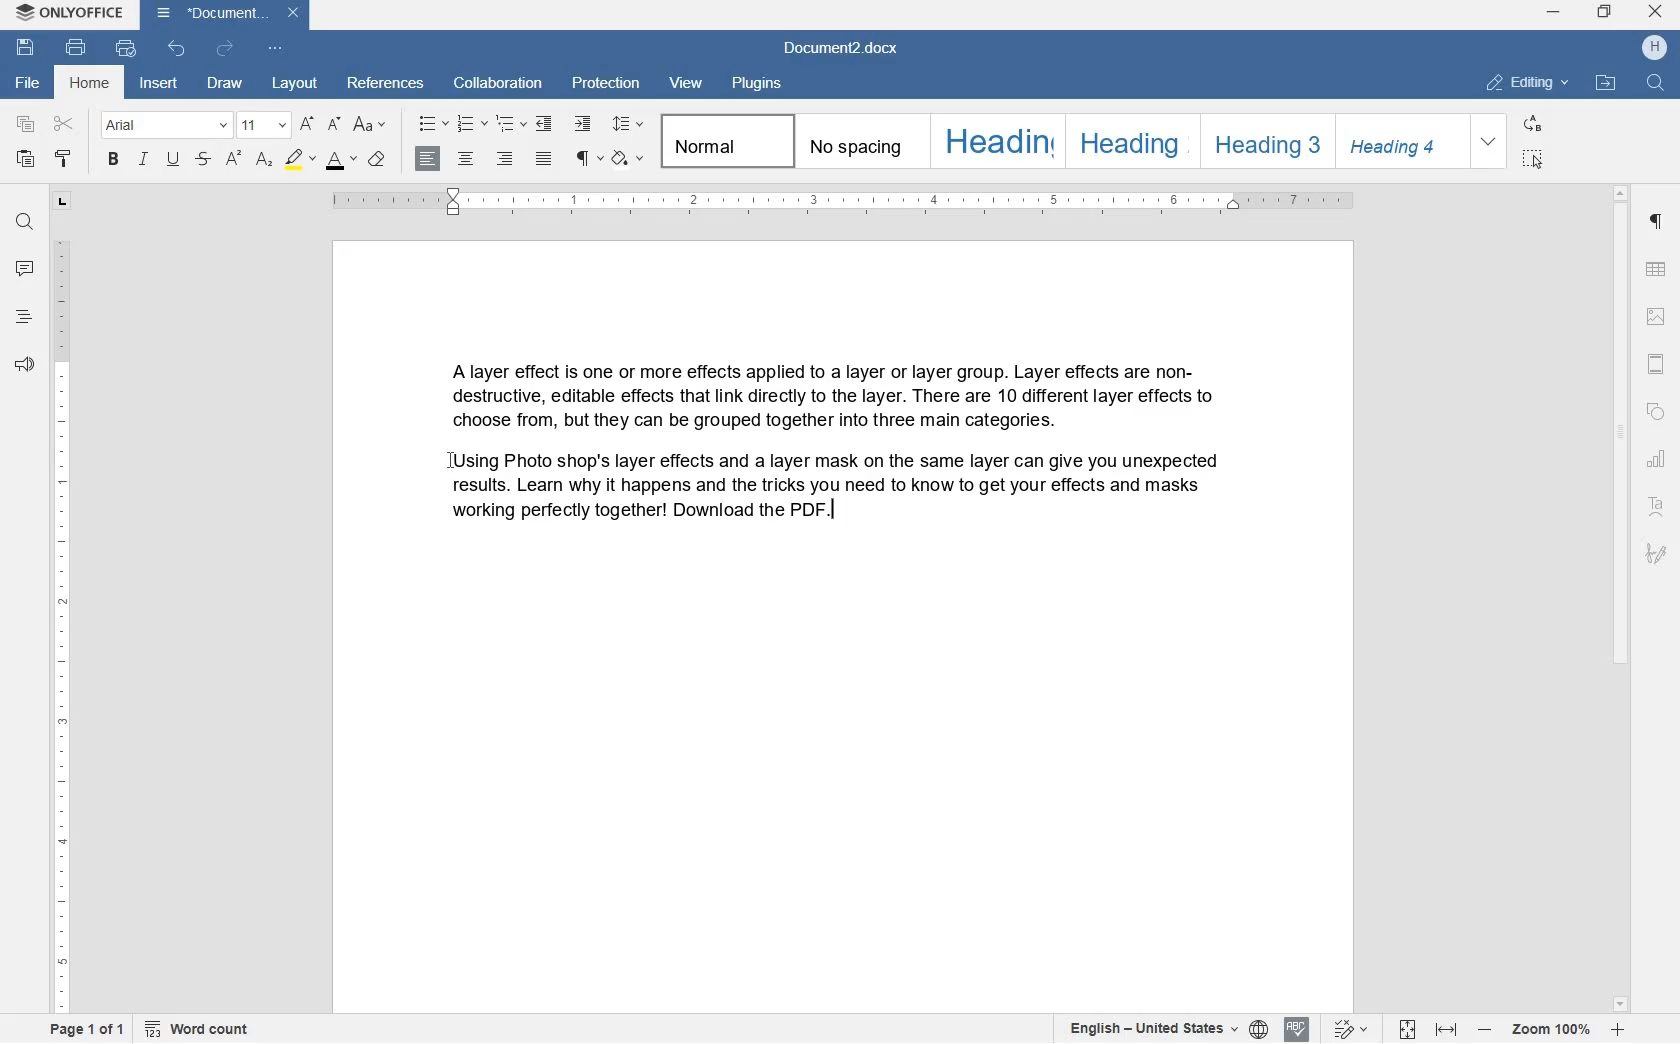 The height and width of the screenshot is (1044, 1680). I want to click on UNDERLINE, so click(175, 160).